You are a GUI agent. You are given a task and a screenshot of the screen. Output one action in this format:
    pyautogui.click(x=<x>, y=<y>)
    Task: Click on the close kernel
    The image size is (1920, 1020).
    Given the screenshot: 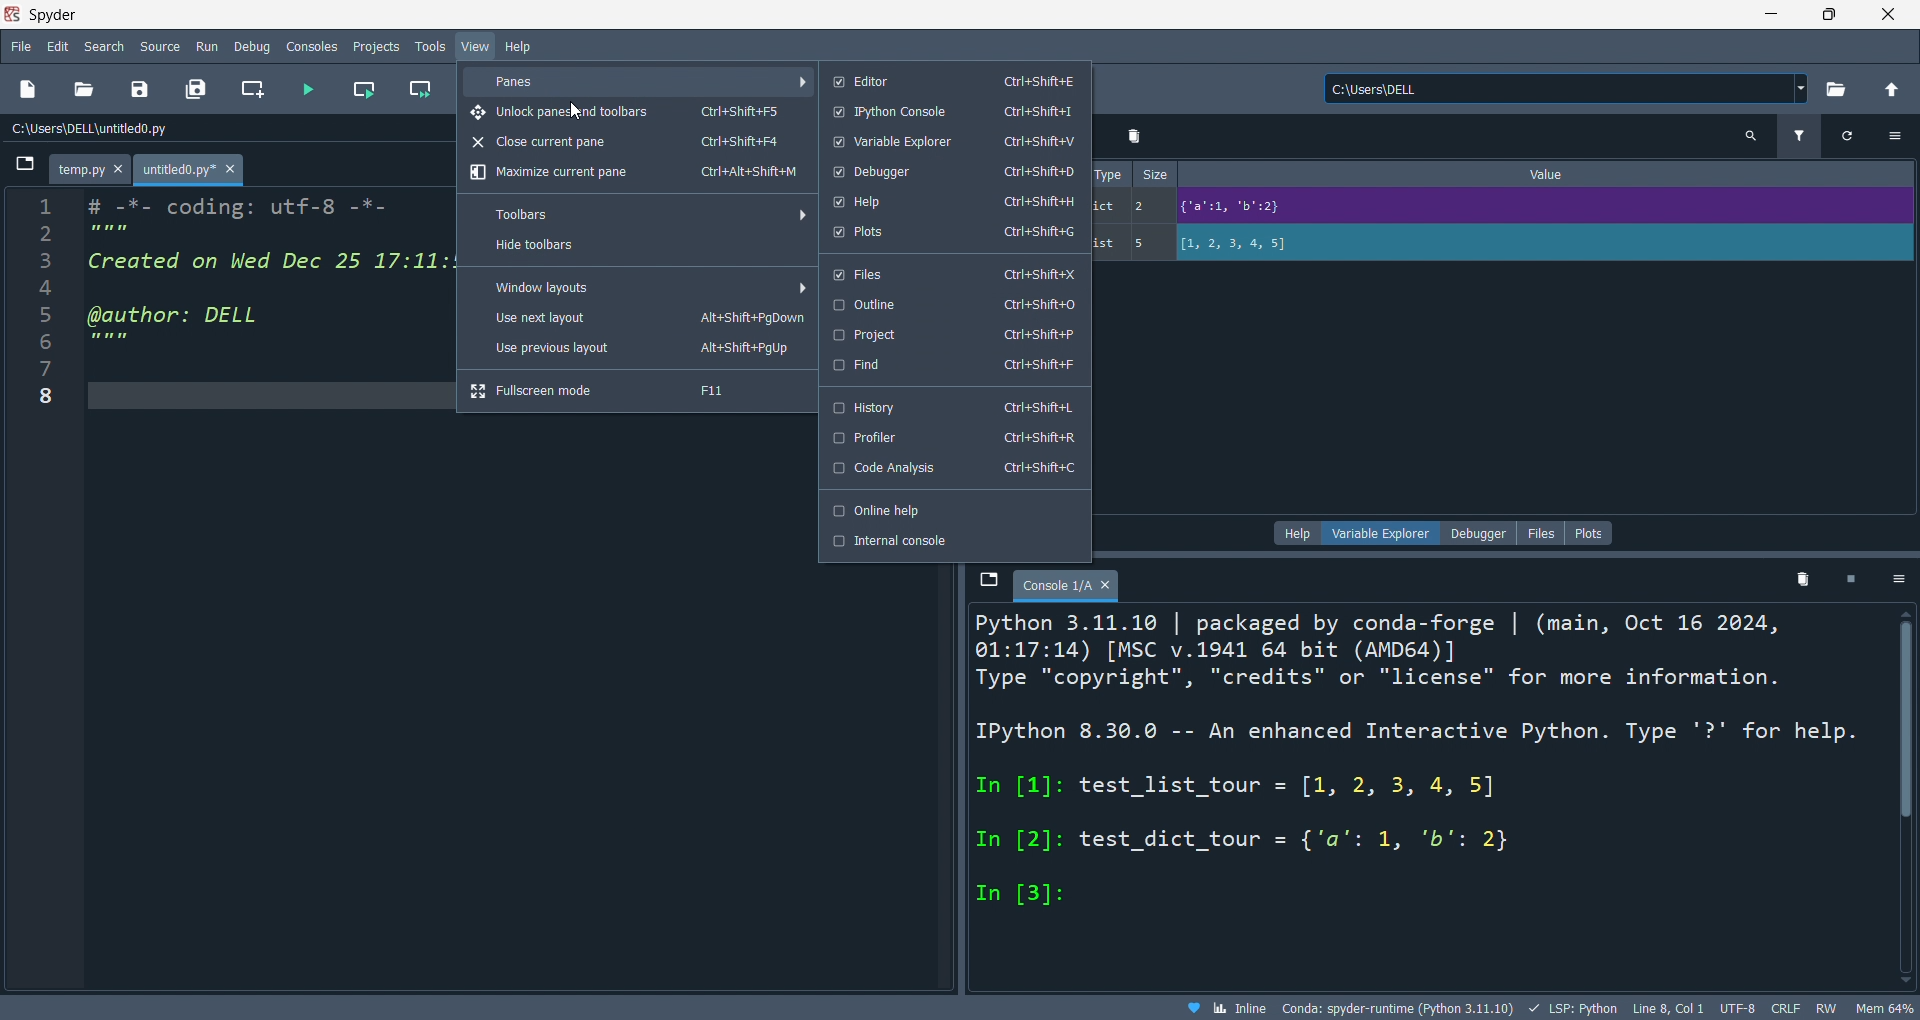 What is the action you would take?
    pyautogui.click(x=1853, y=582)
    